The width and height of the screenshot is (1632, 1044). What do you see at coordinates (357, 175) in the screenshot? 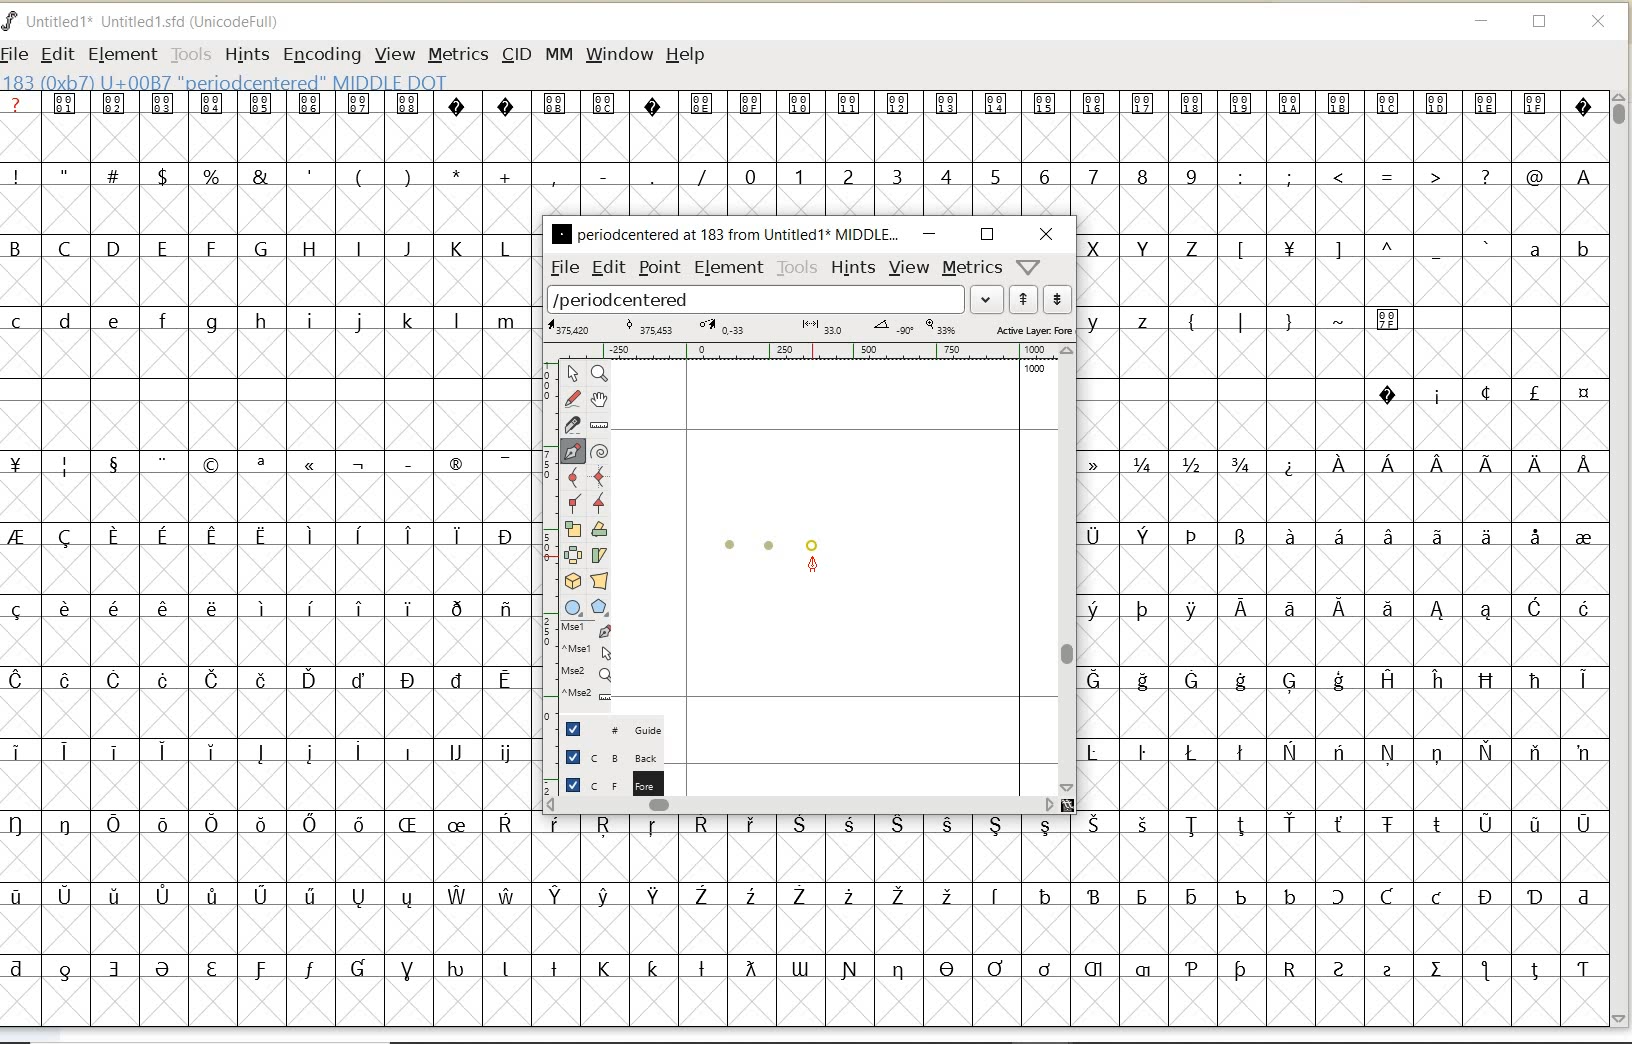
I see `special characters` at bounding box center [357, 175].